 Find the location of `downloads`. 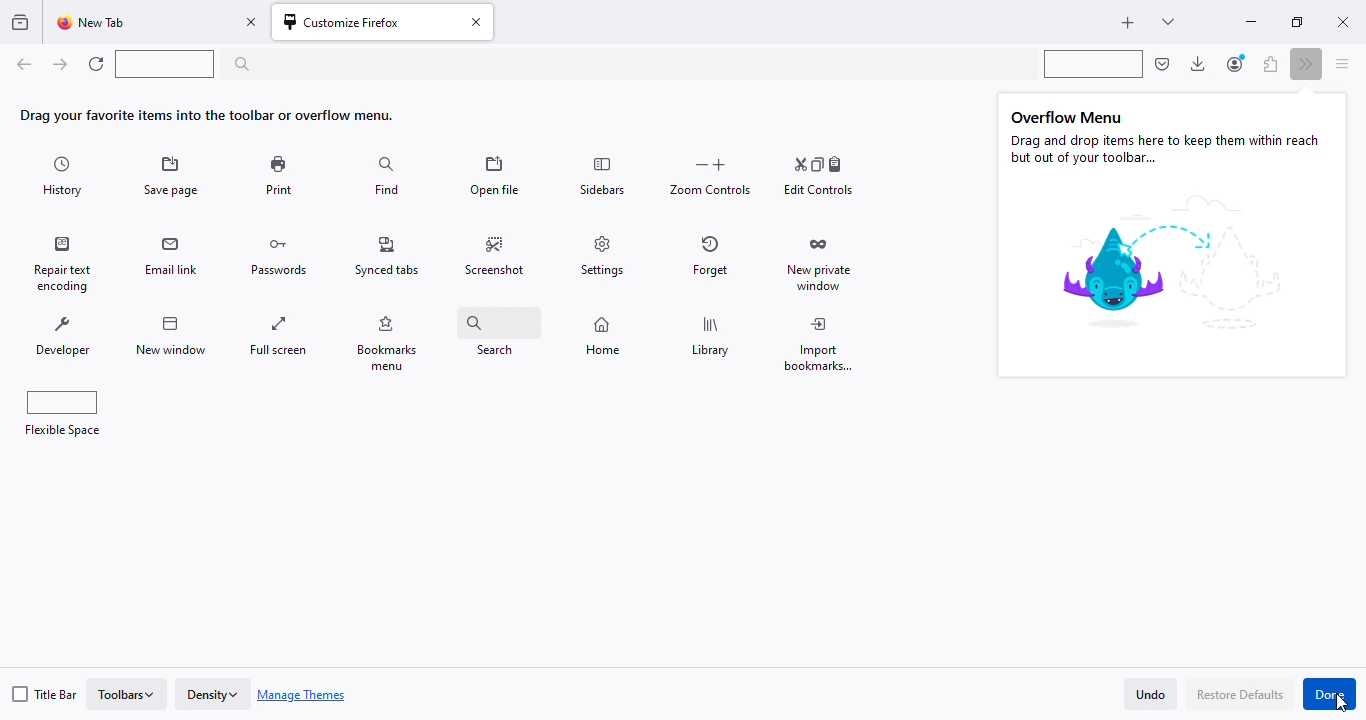

downloads is located at coordinates (1198, 64).